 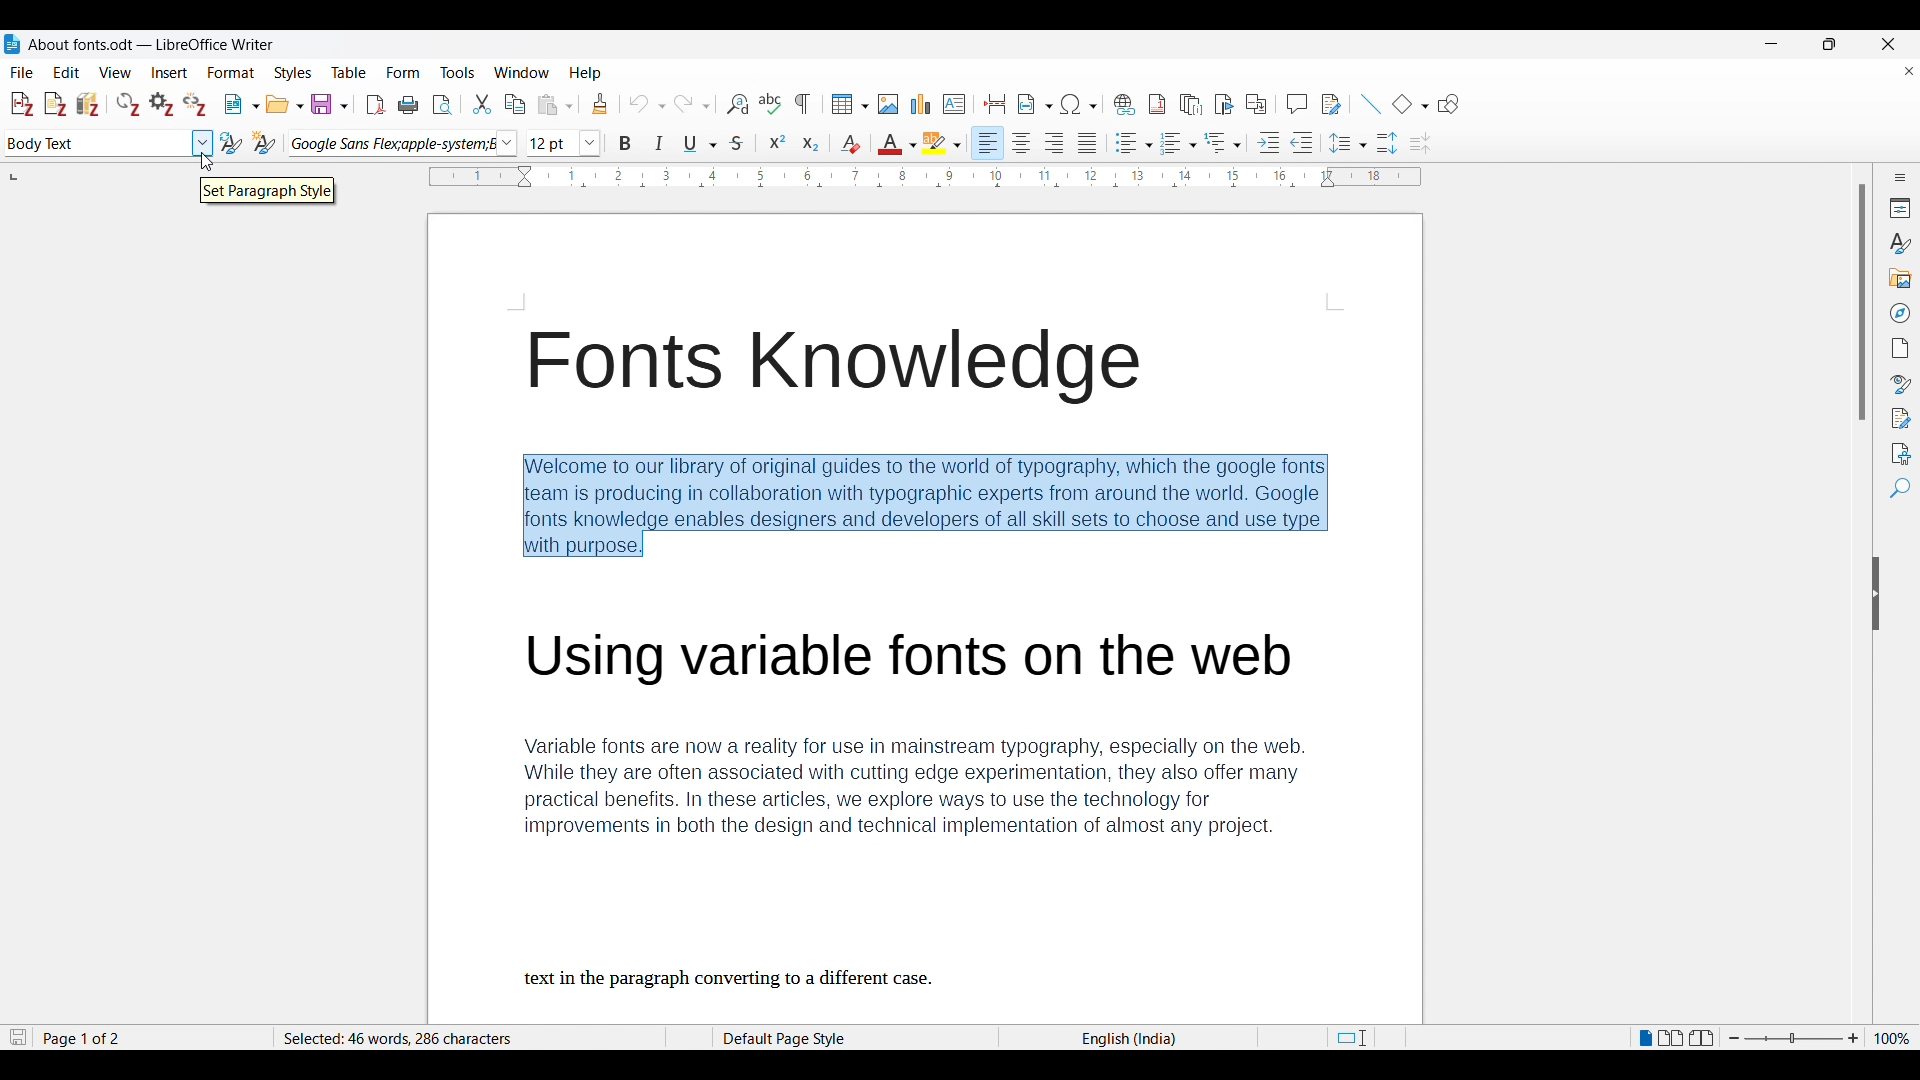 I want to click on Indicates changes that need to be saved, so click(x=19, y=1037).